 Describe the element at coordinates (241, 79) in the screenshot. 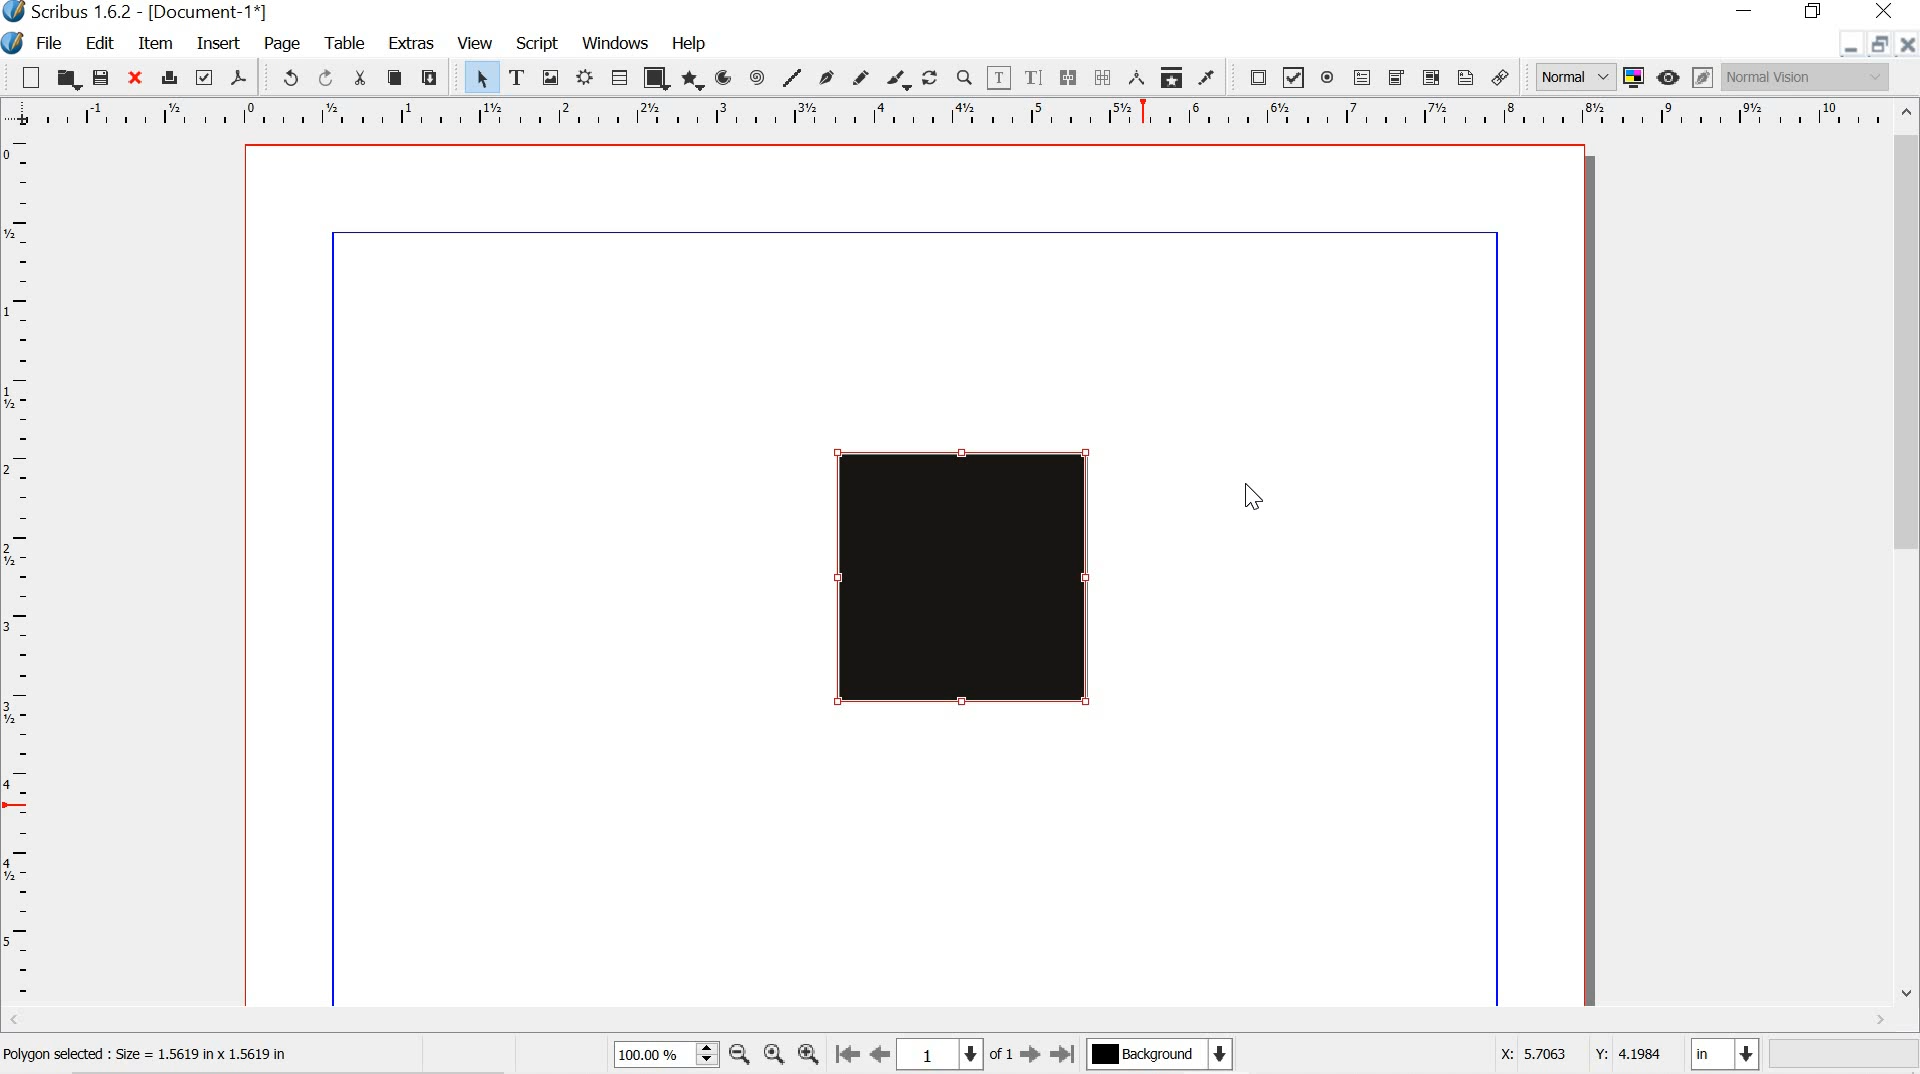

I see `save as pdf` at that location.